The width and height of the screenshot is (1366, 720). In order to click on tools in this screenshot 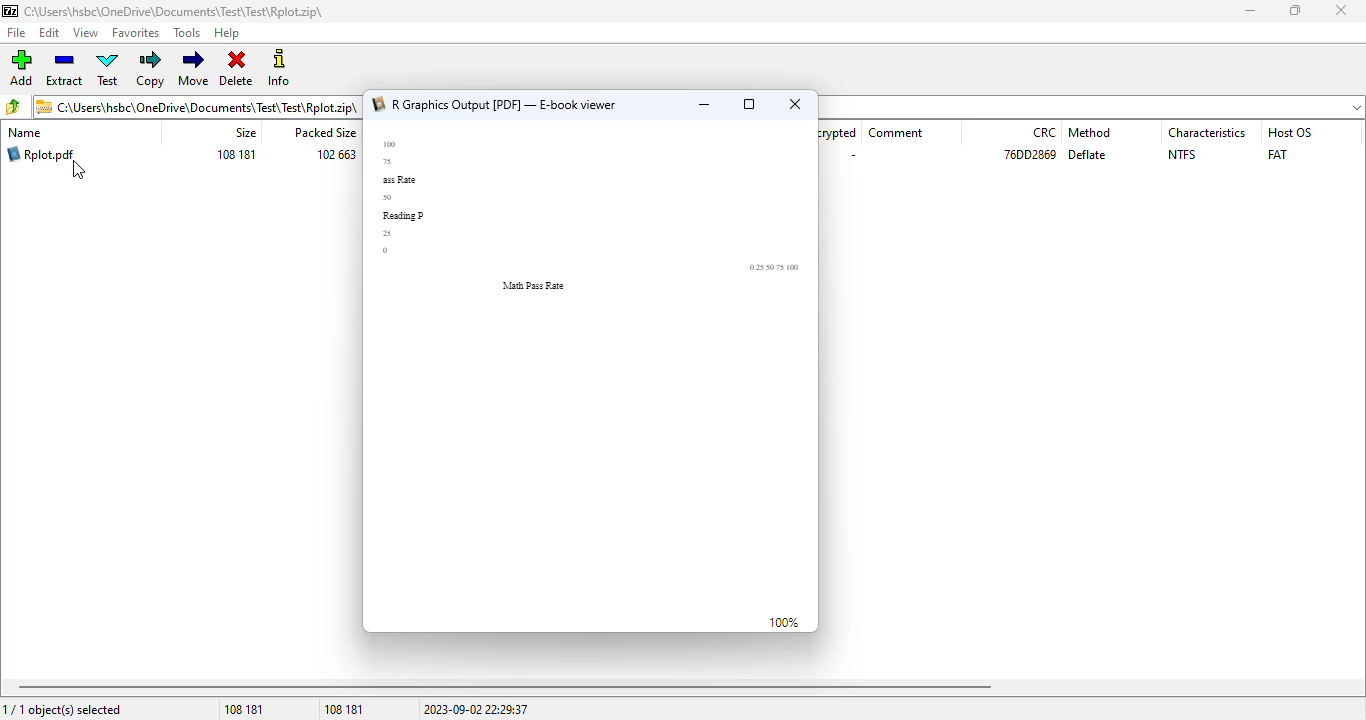, I will do `click(187, 33)`.